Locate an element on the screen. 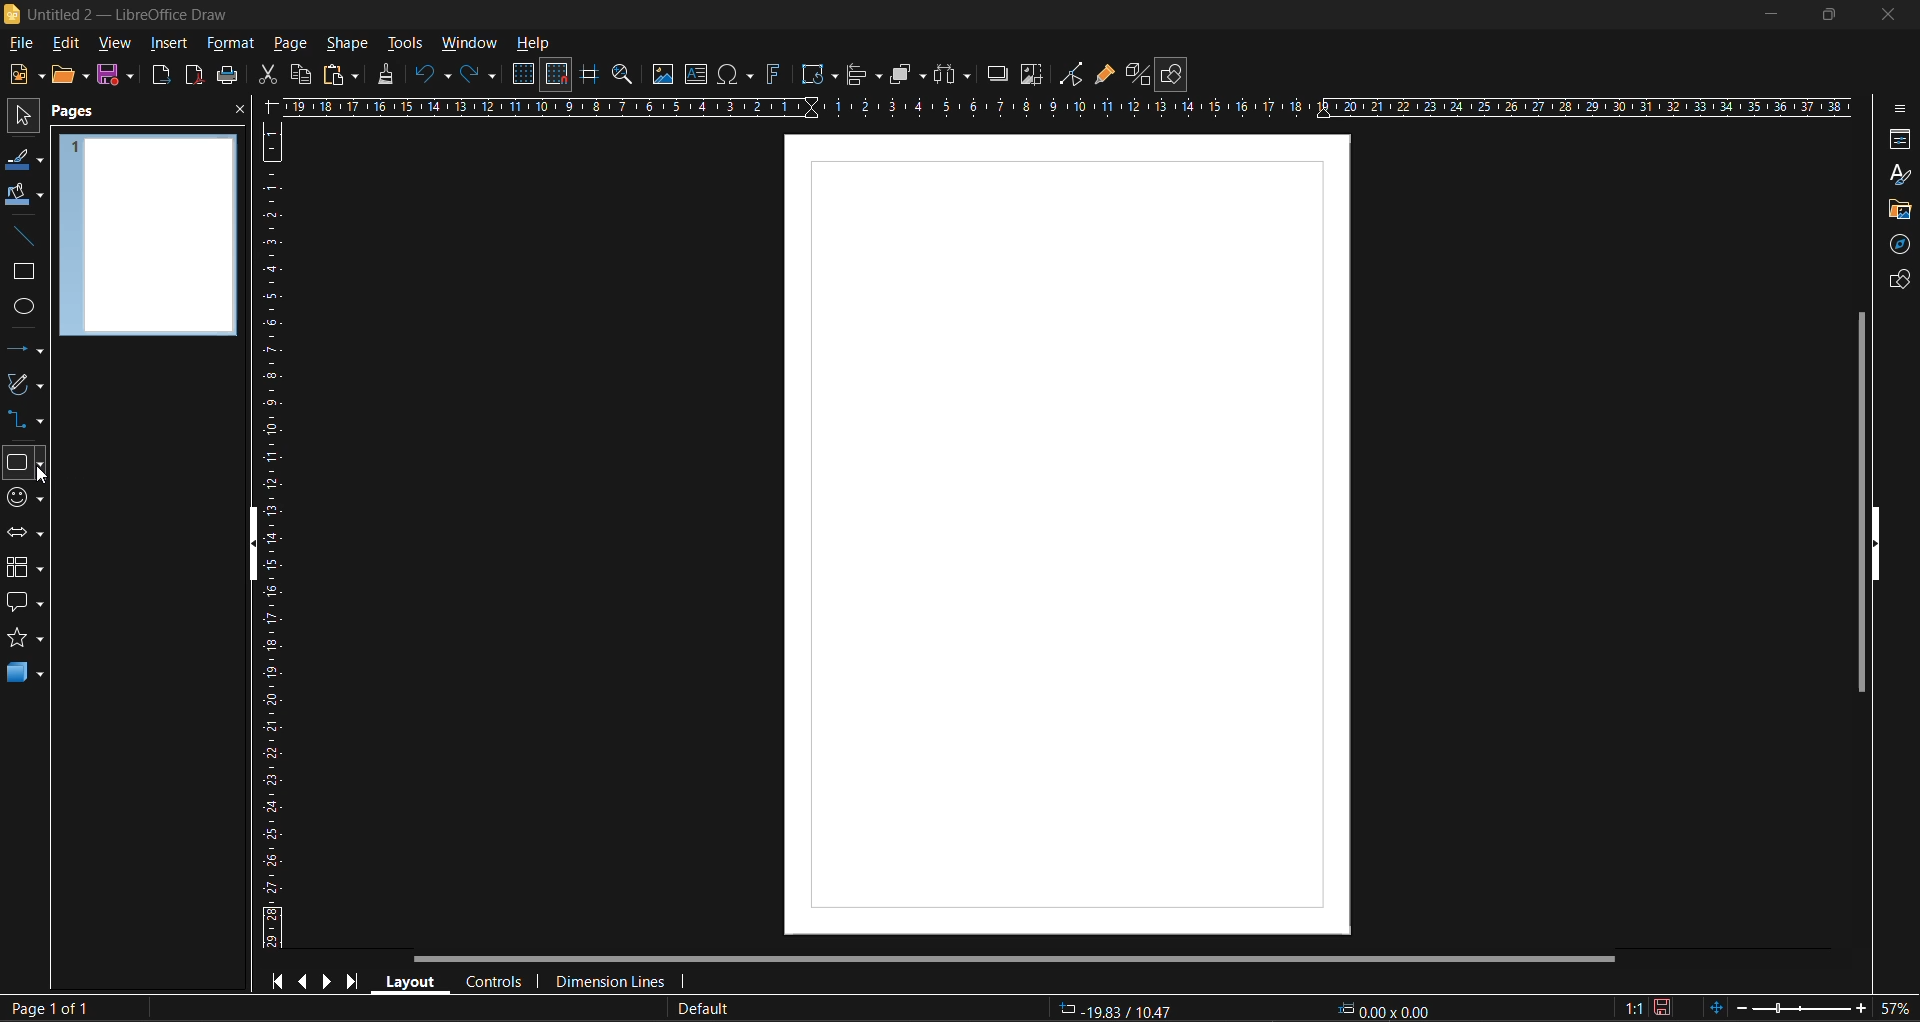 The height and width of the screenshot is (1022, 1920). page is located at coordinates (291, 42).